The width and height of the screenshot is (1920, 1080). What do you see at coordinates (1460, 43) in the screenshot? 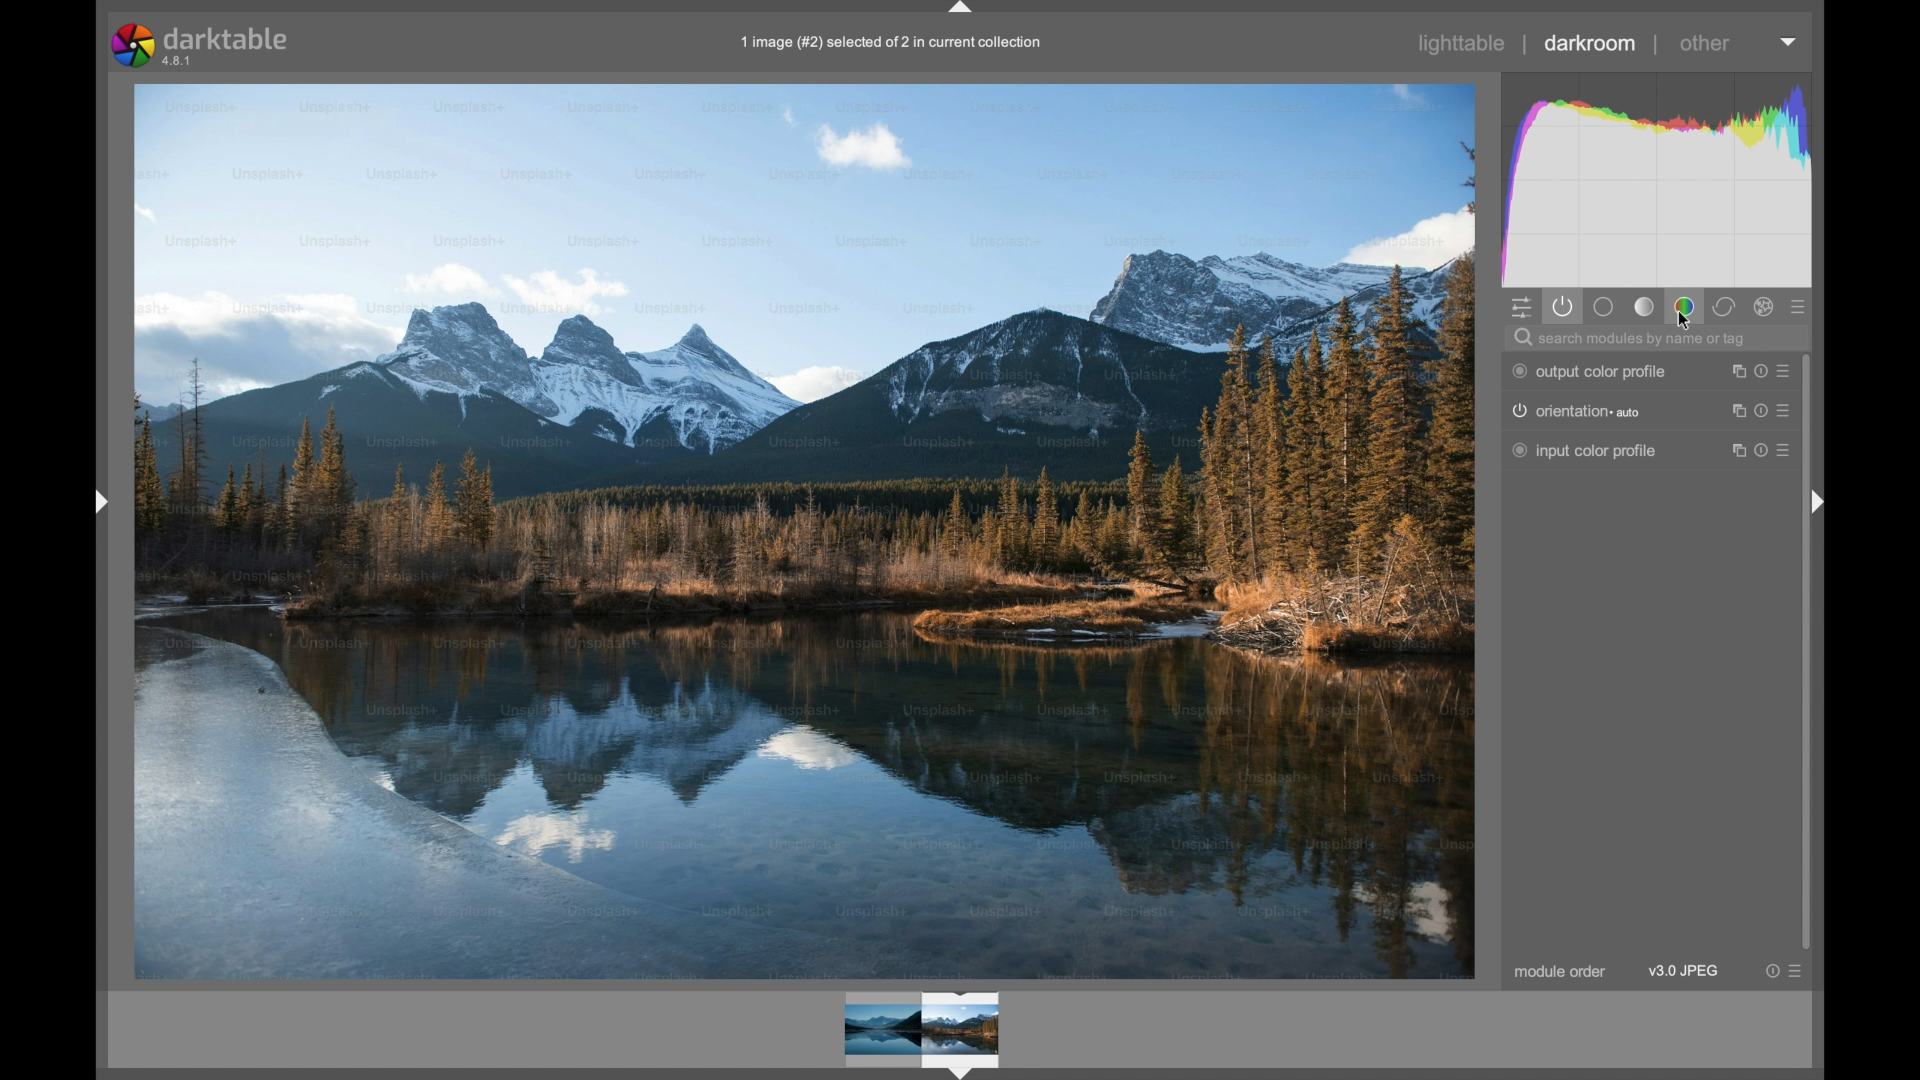
I see `lighttable` at bounding box center [1460, 43].